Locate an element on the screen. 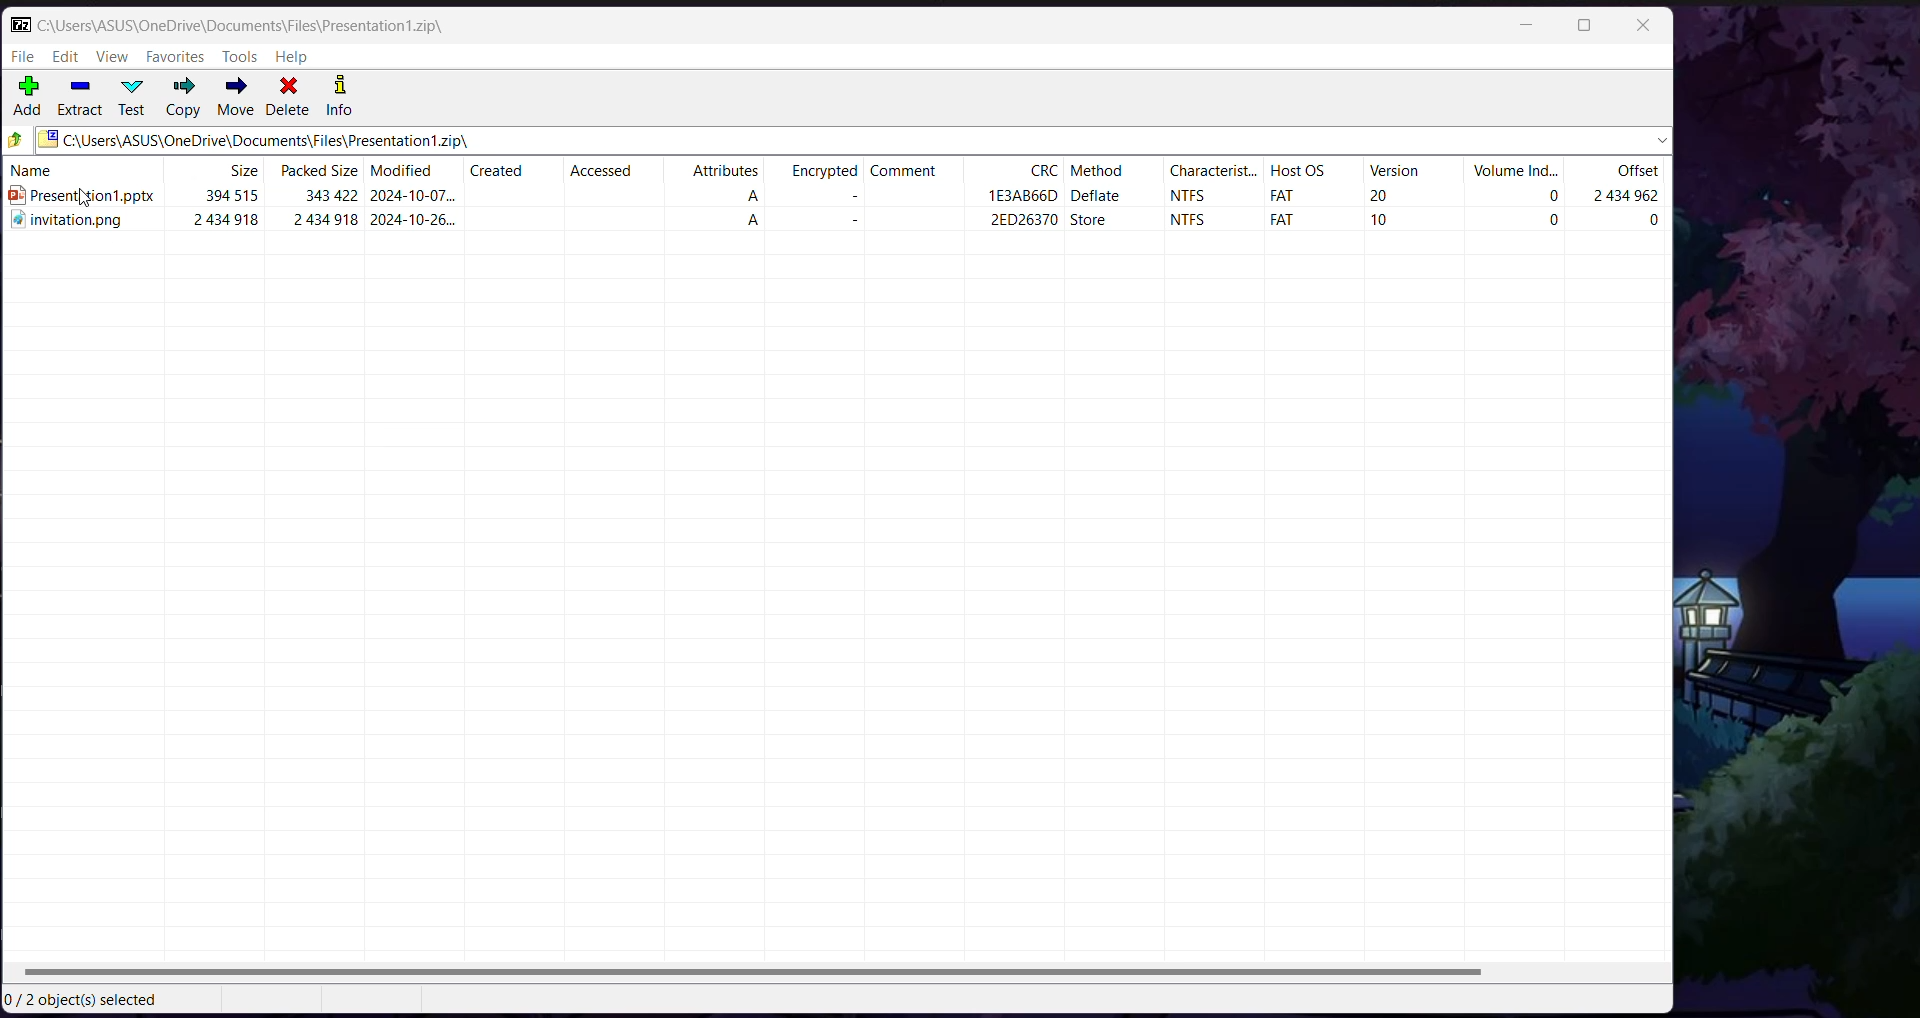 The width and height of the screenshot is (1920, 1018). cursor is located at coordinates (91, 199).